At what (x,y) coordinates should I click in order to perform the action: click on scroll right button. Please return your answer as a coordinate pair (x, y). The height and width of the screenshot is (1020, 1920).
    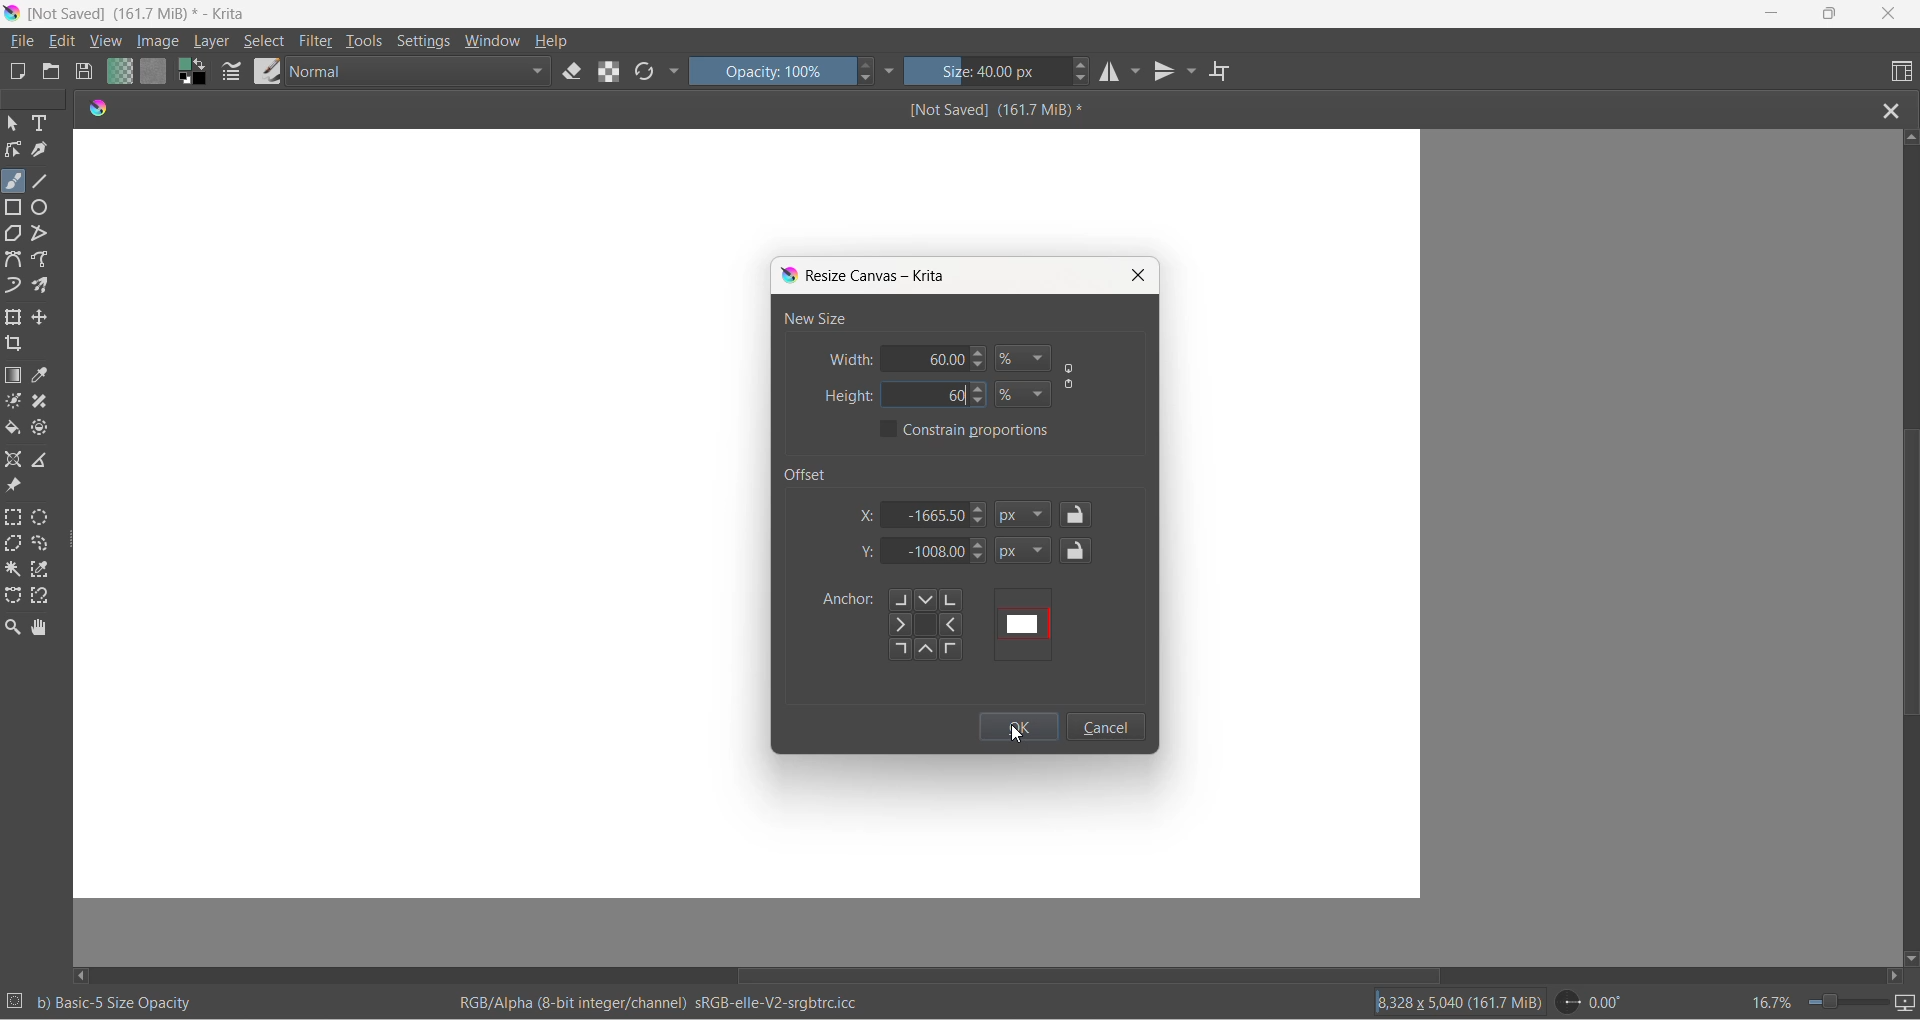
    Looking at the image, I should click on (1892, 976).